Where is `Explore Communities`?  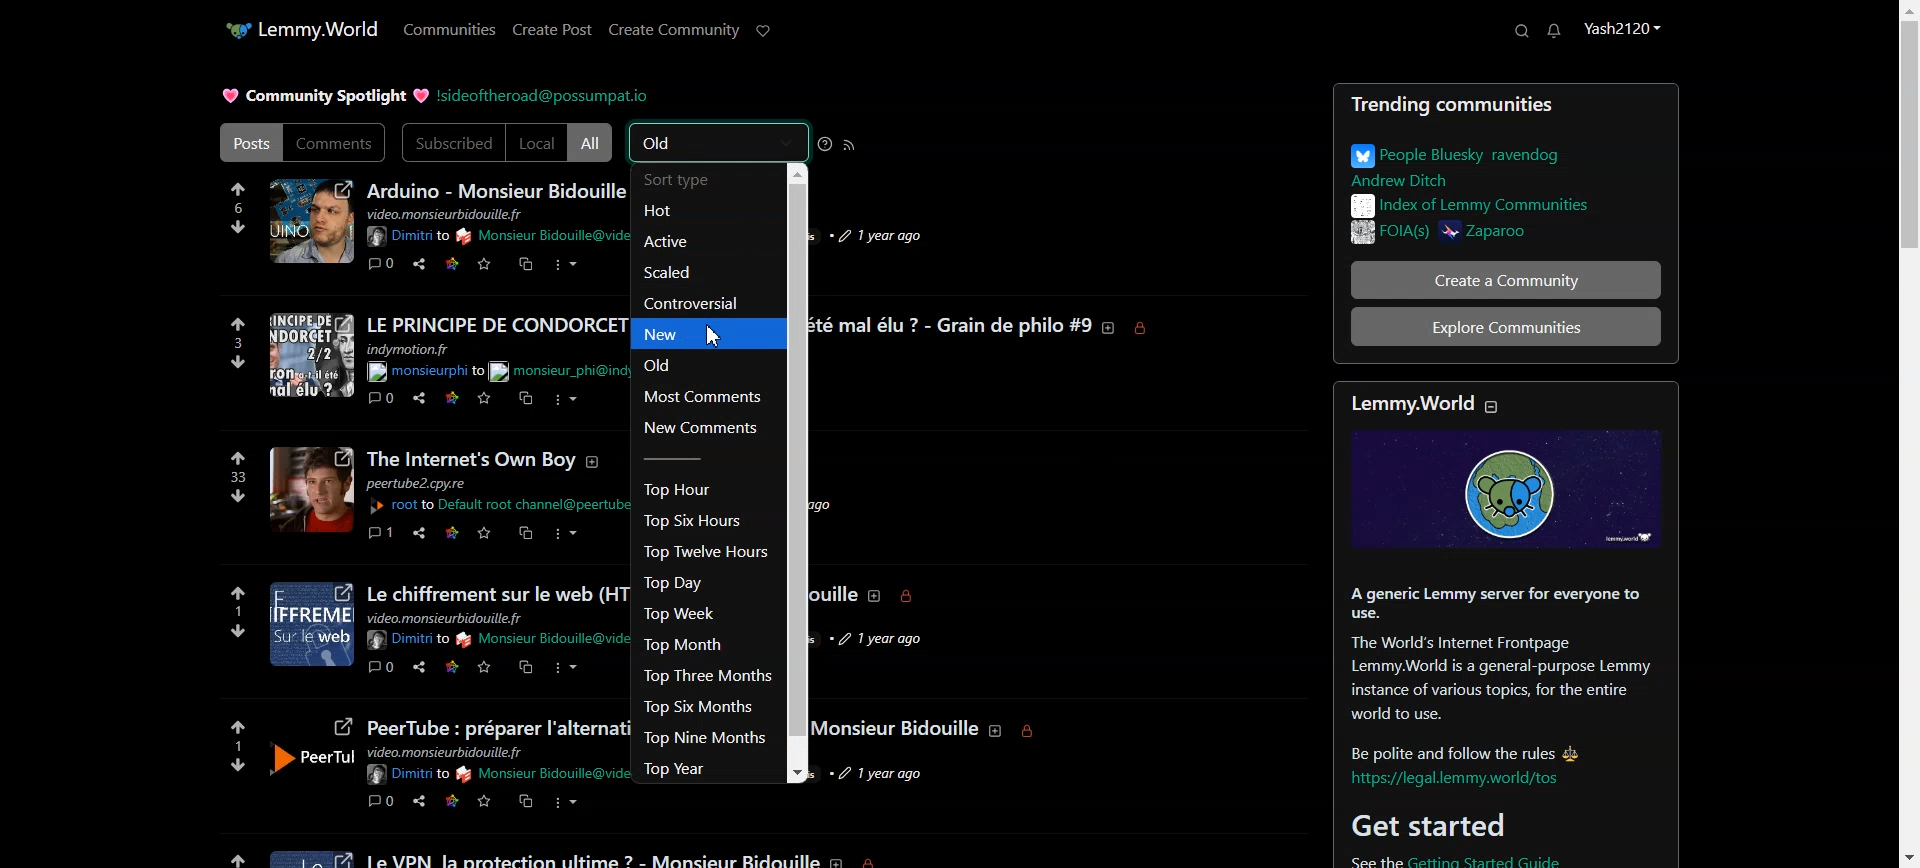 Explore Communities is located at coordinates (1506, 326).